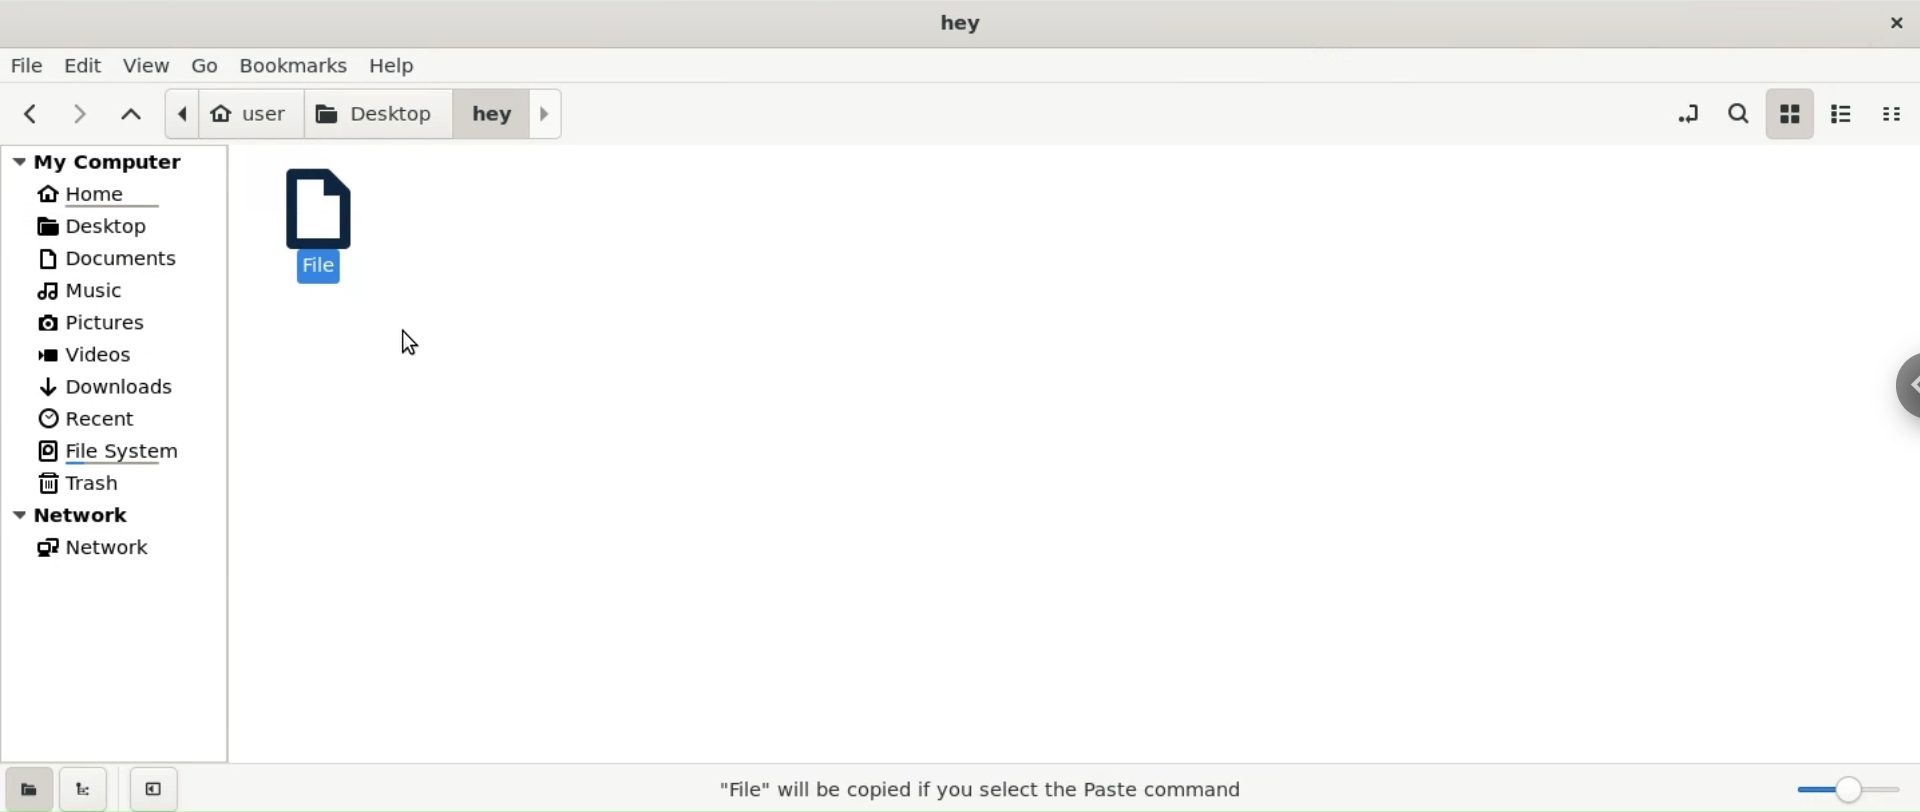 The image size is (1920, 812). I want to click on music, so click(117, 293).